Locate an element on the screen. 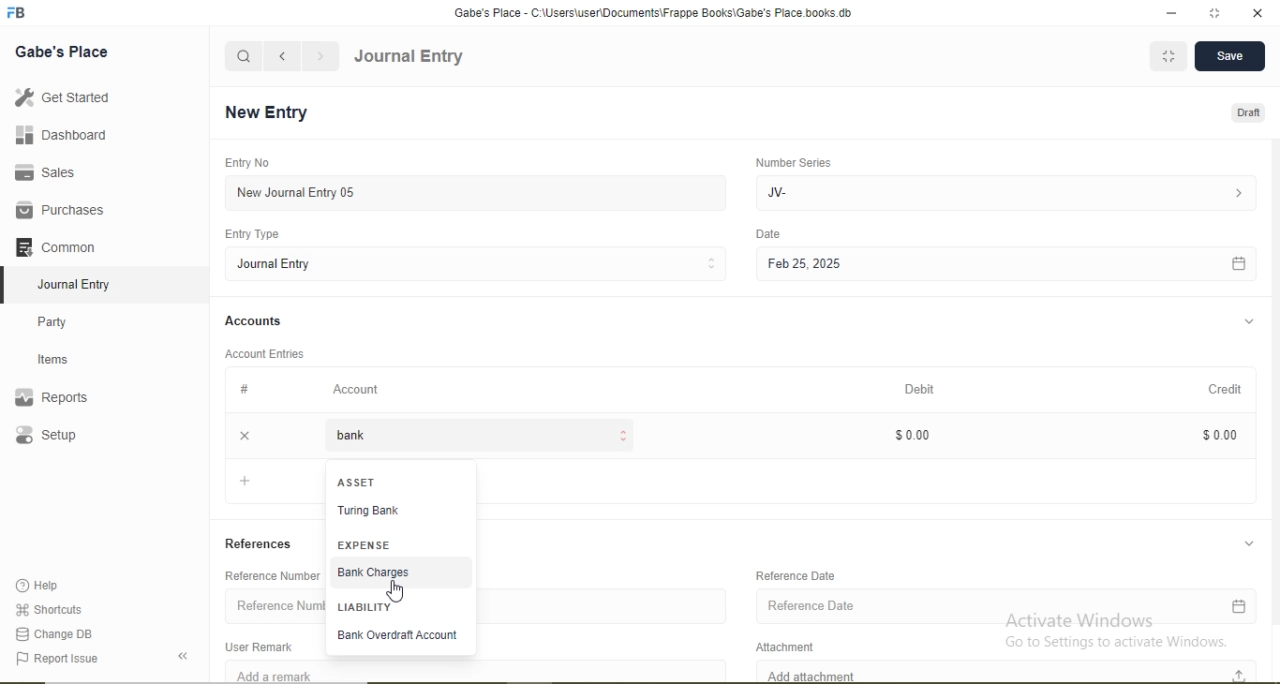 The width and height of the screenshot is (1280, 684). Save is located at coordinates (1230, 58).